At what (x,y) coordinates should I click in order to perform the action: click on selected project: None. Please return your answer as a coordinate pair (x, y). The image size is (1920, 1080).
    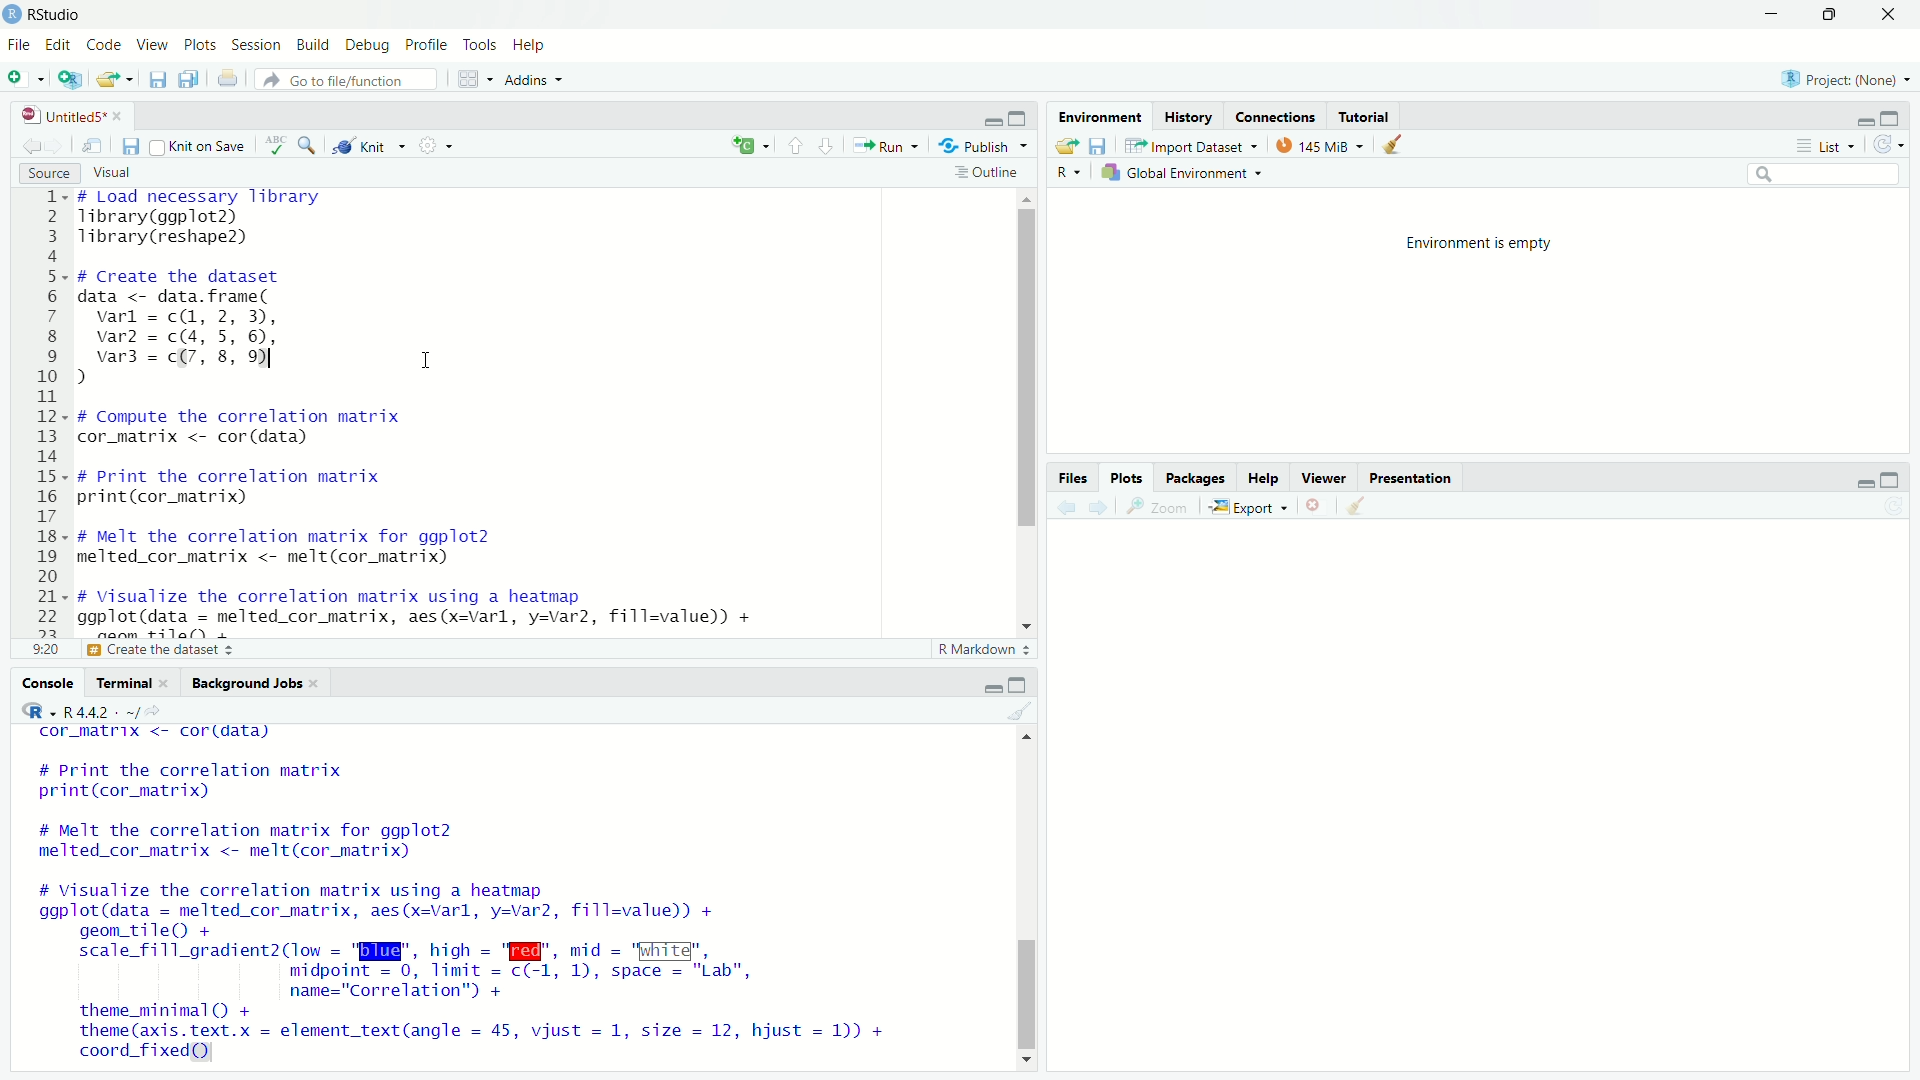
    Looking at the image, I should click on (1848, 77).